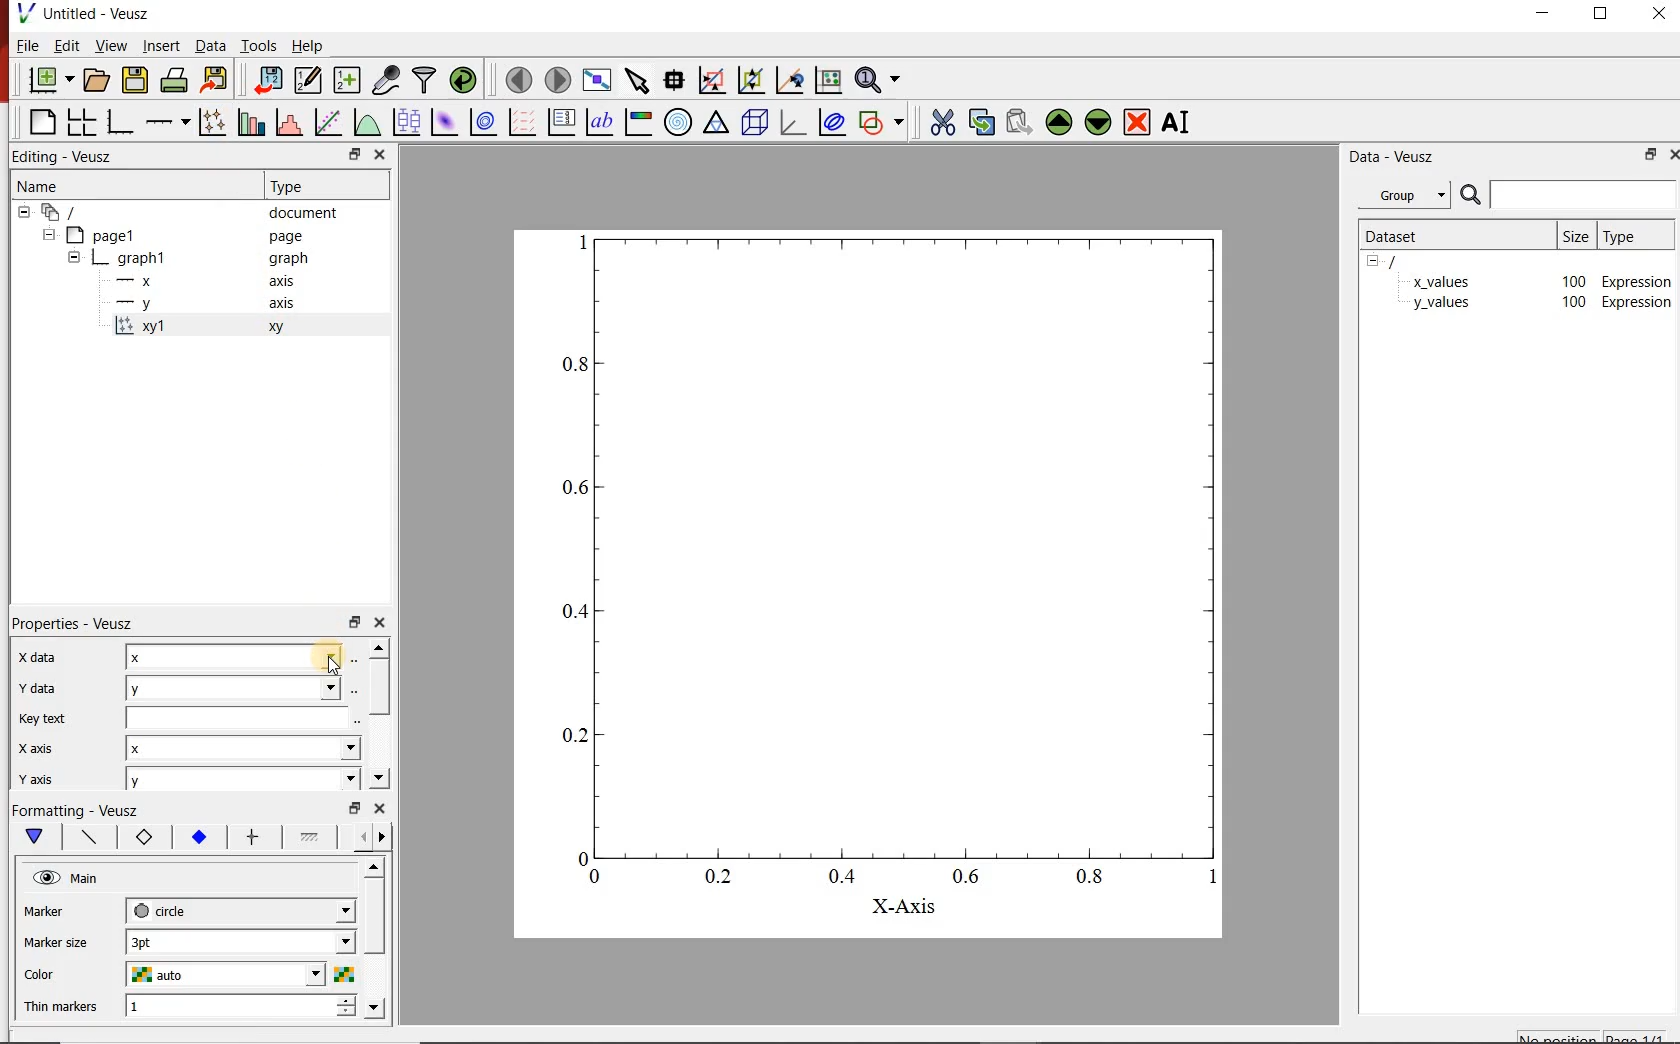  What do you see at coordinates (45, 688) in the screenshot?
I see `Y data` at bounding box center [45, 688].